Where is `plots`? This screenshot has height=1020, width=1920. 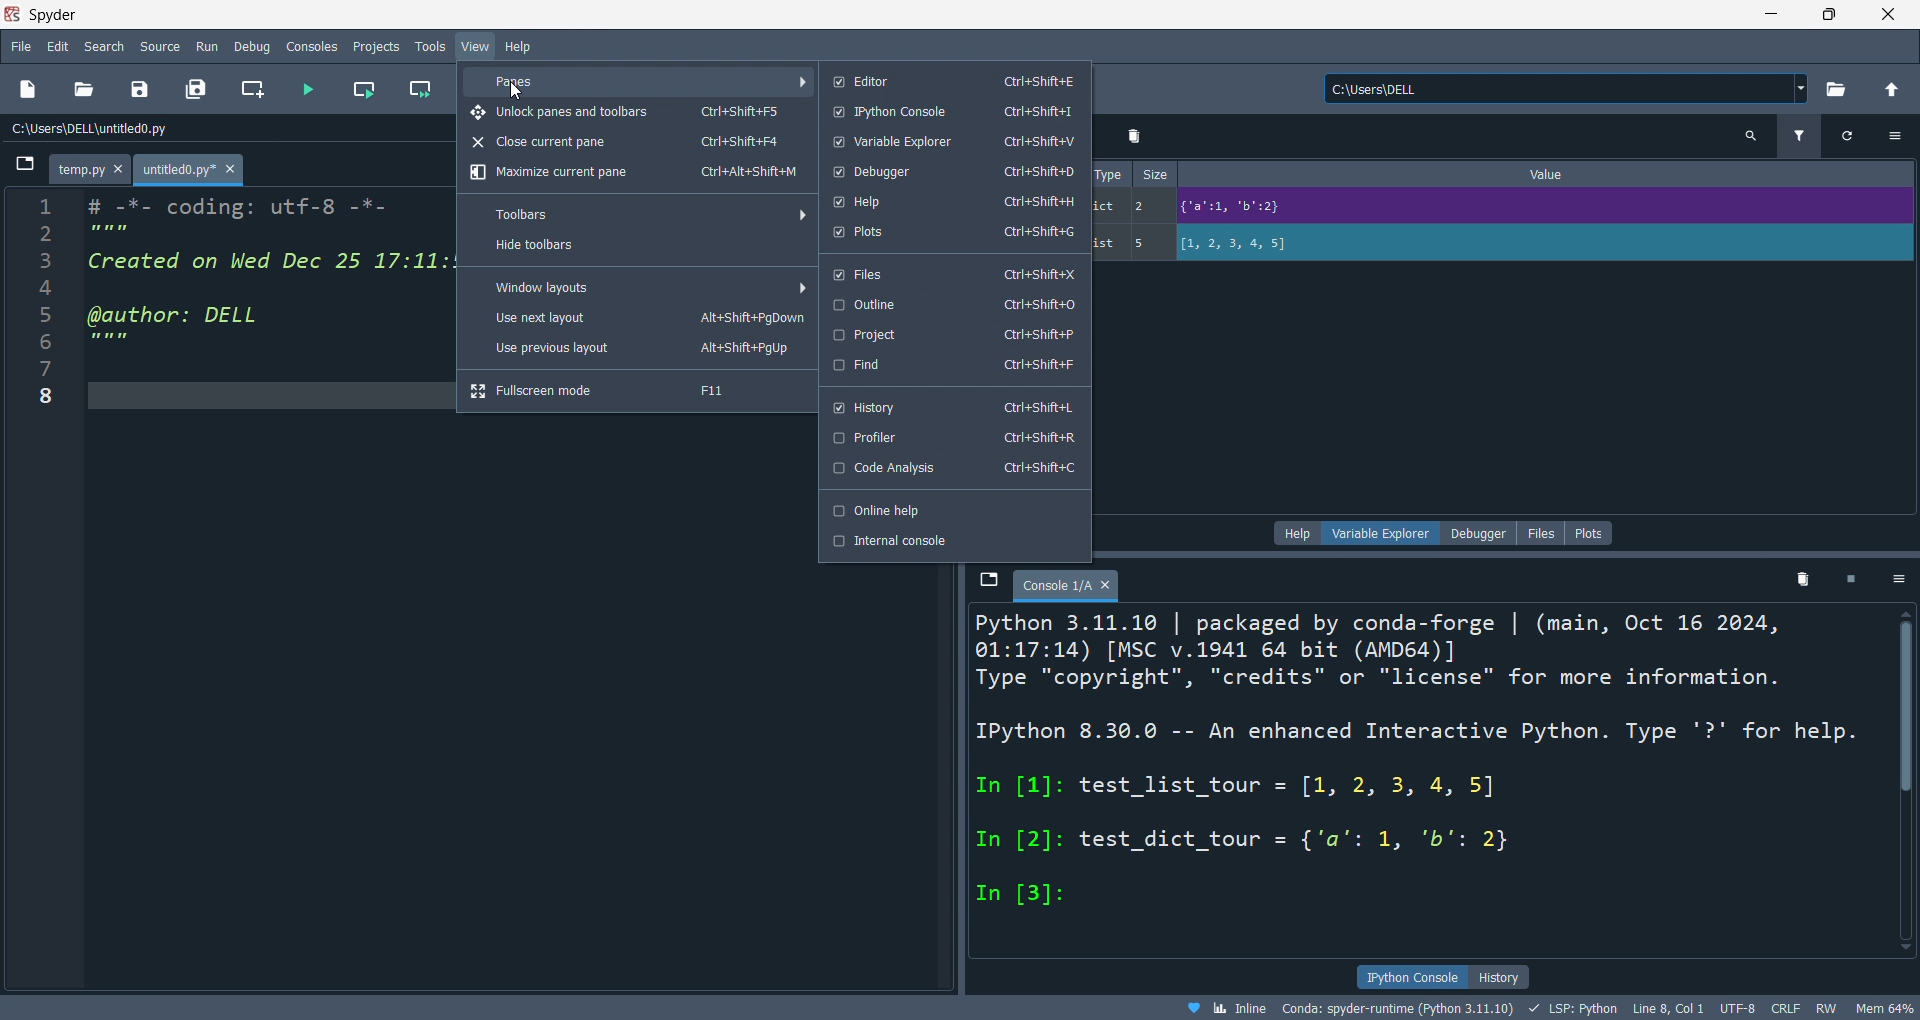 plots is located at coordinates (1590, 533).